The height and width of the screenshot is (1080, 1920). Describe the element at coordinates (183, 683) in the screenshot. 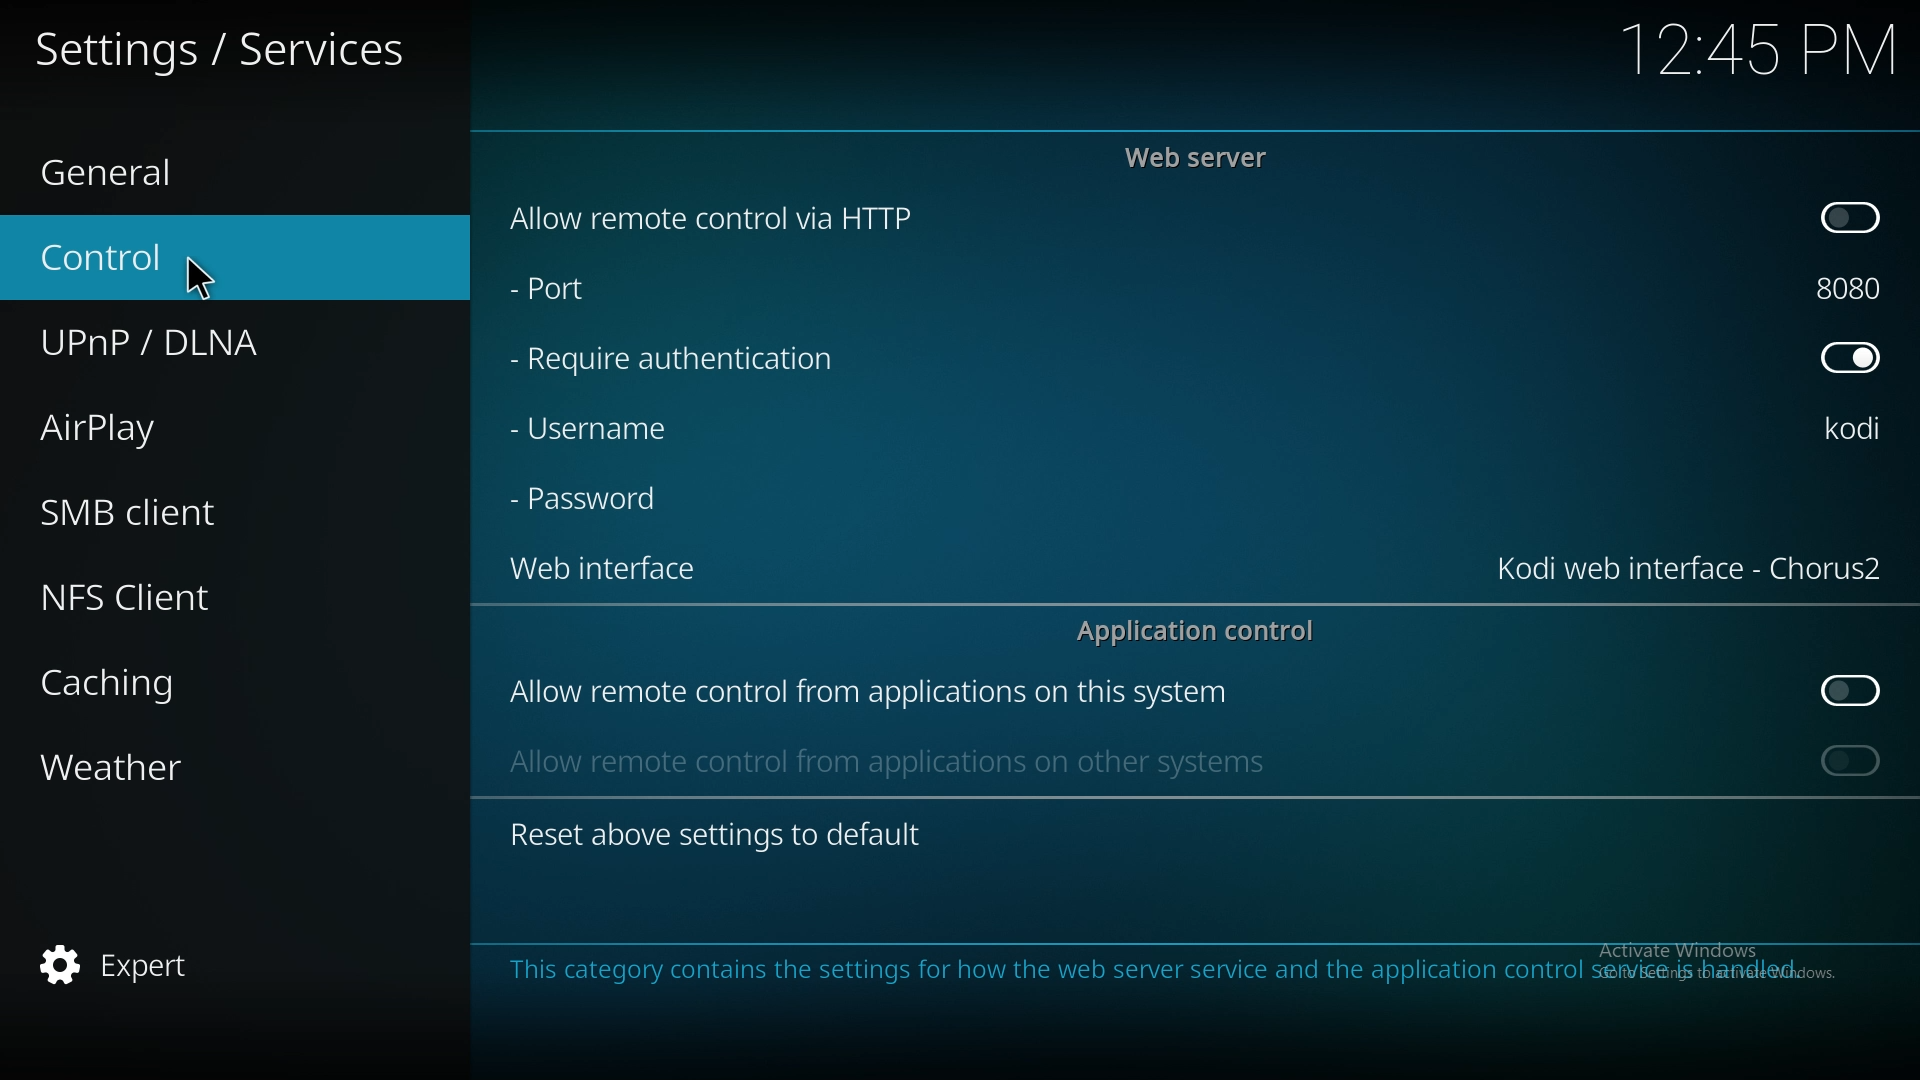

I see `caching` at that location.